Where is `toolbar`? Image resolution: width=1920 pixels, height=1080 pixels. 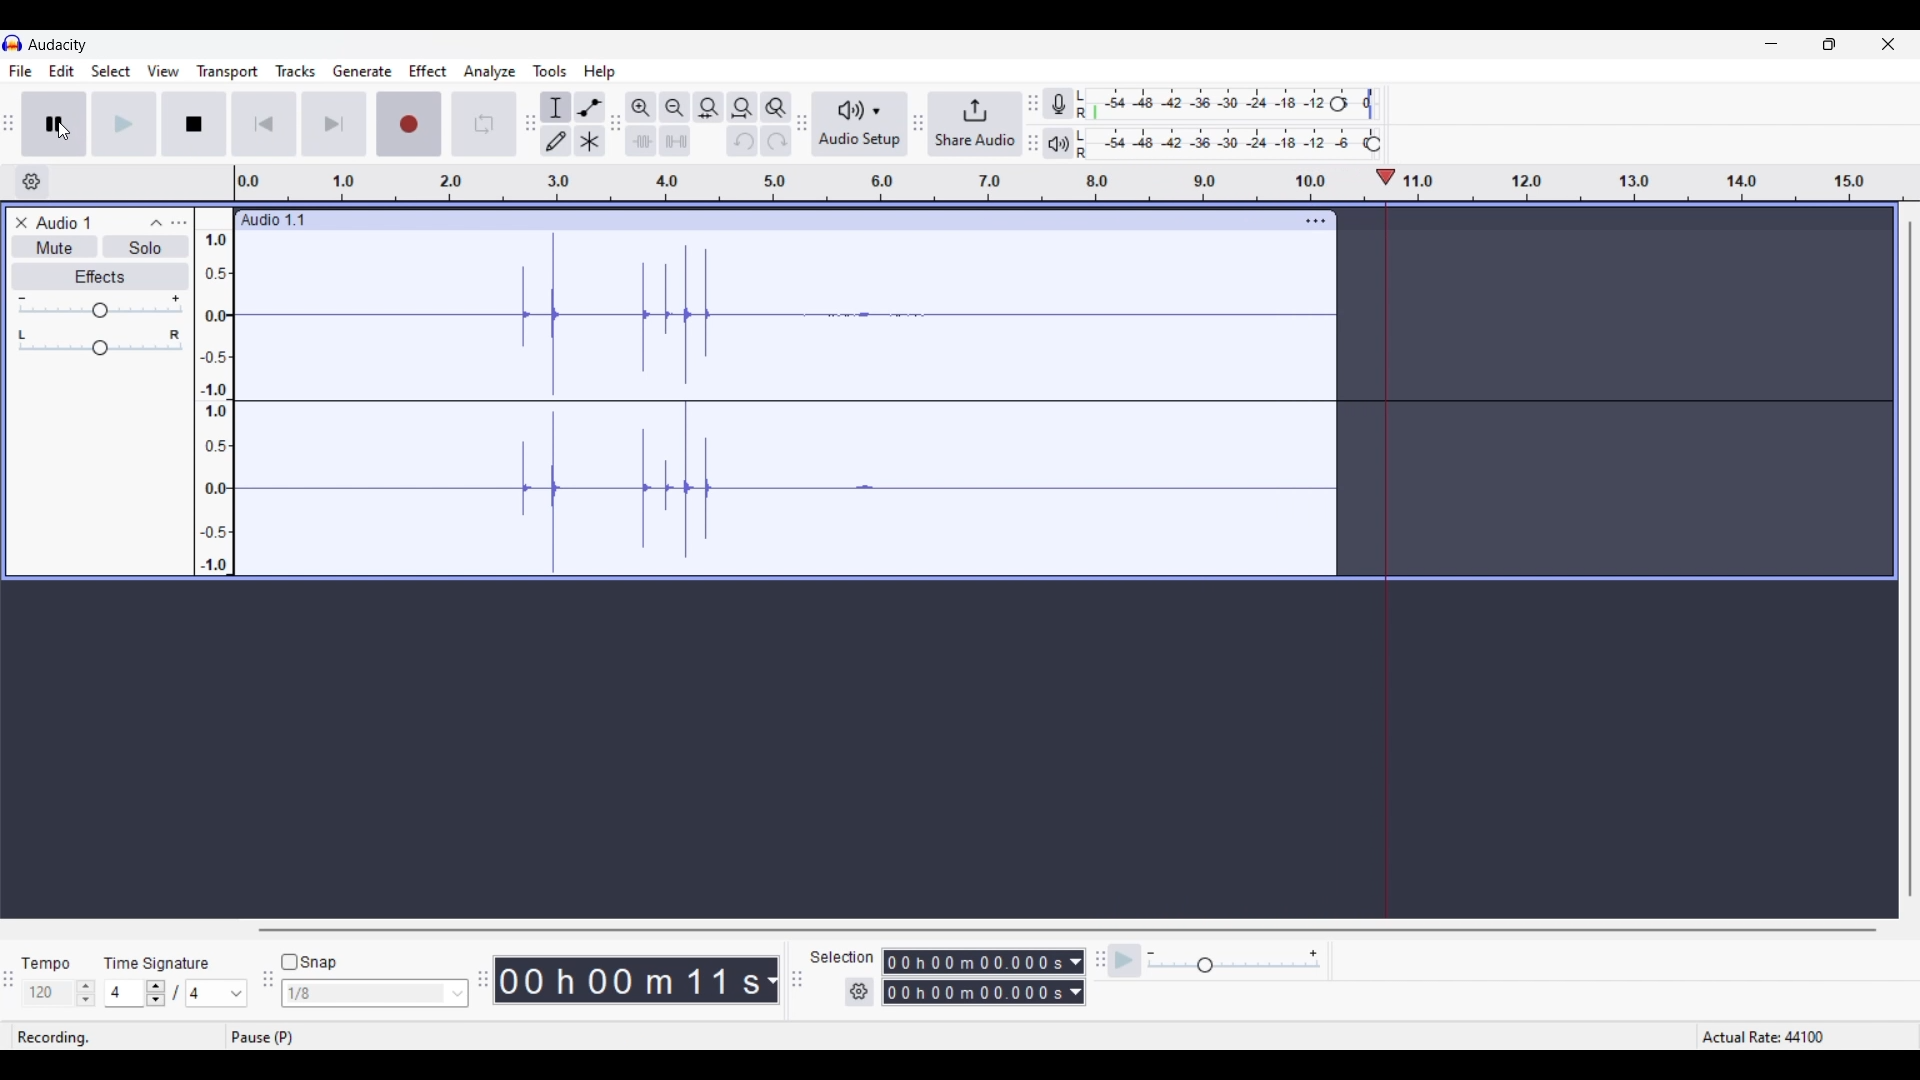 toolbar is located at coordinates (266, 985).